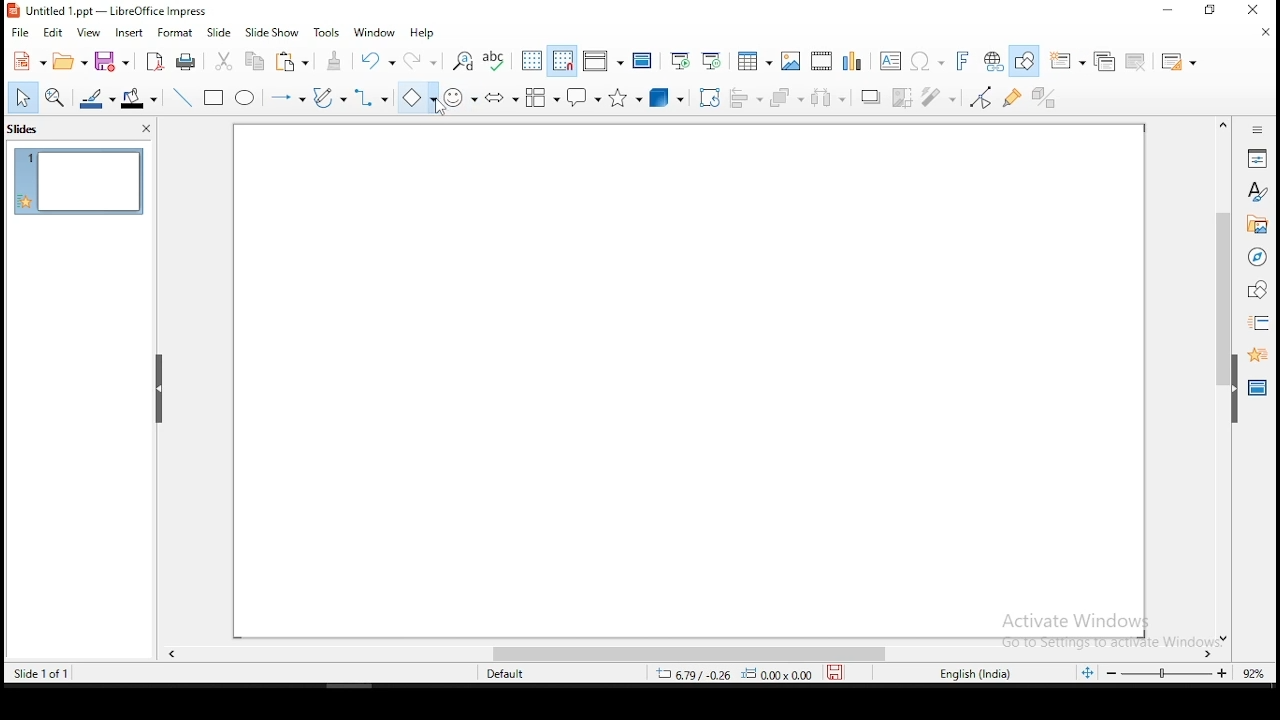 The width and height of the screenshot is (1280, 720). Describe the element at coordinates (1258, 291) in the screenshot. I see `shapes` at that location.